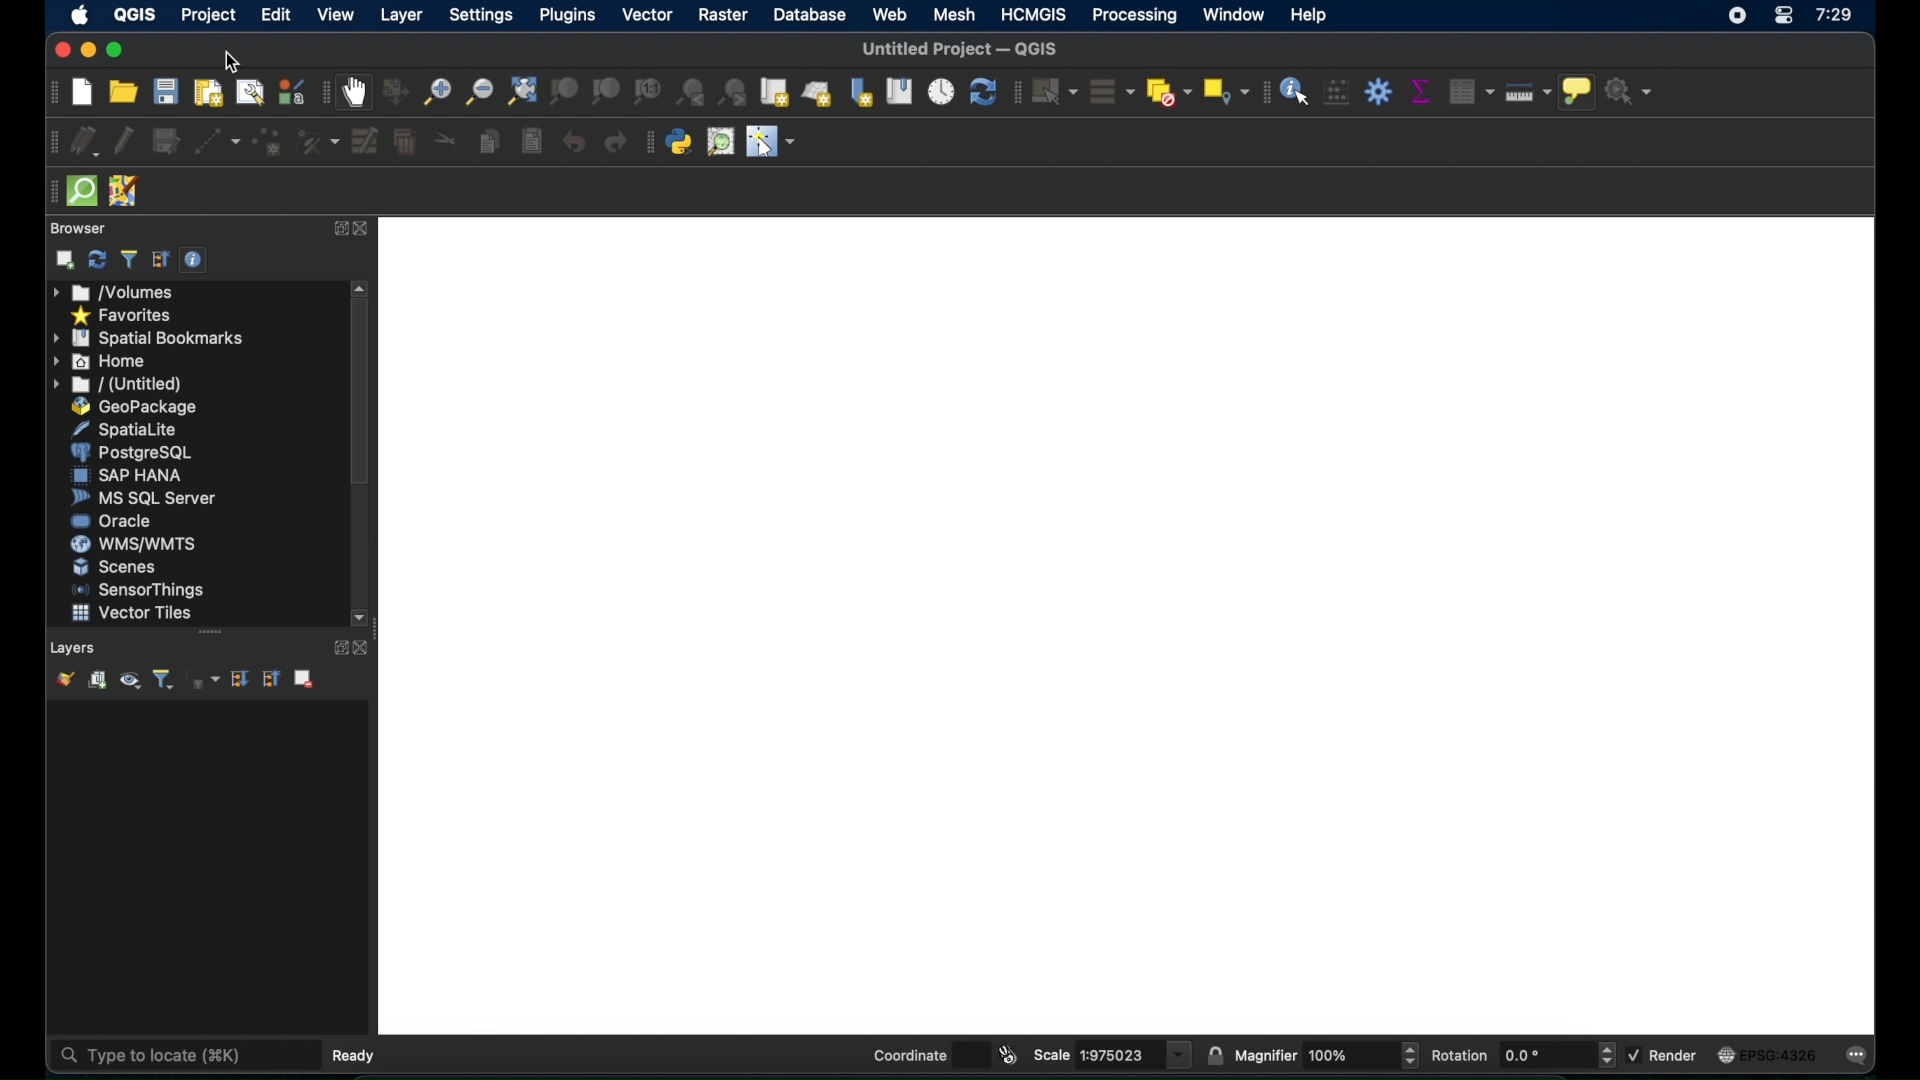 Image resolution: width=1920 pixels, height=1080 pixels. What do you see at coordinates (56, 50) in the screenshot?
I see `close` at bounding box center [56, 50].